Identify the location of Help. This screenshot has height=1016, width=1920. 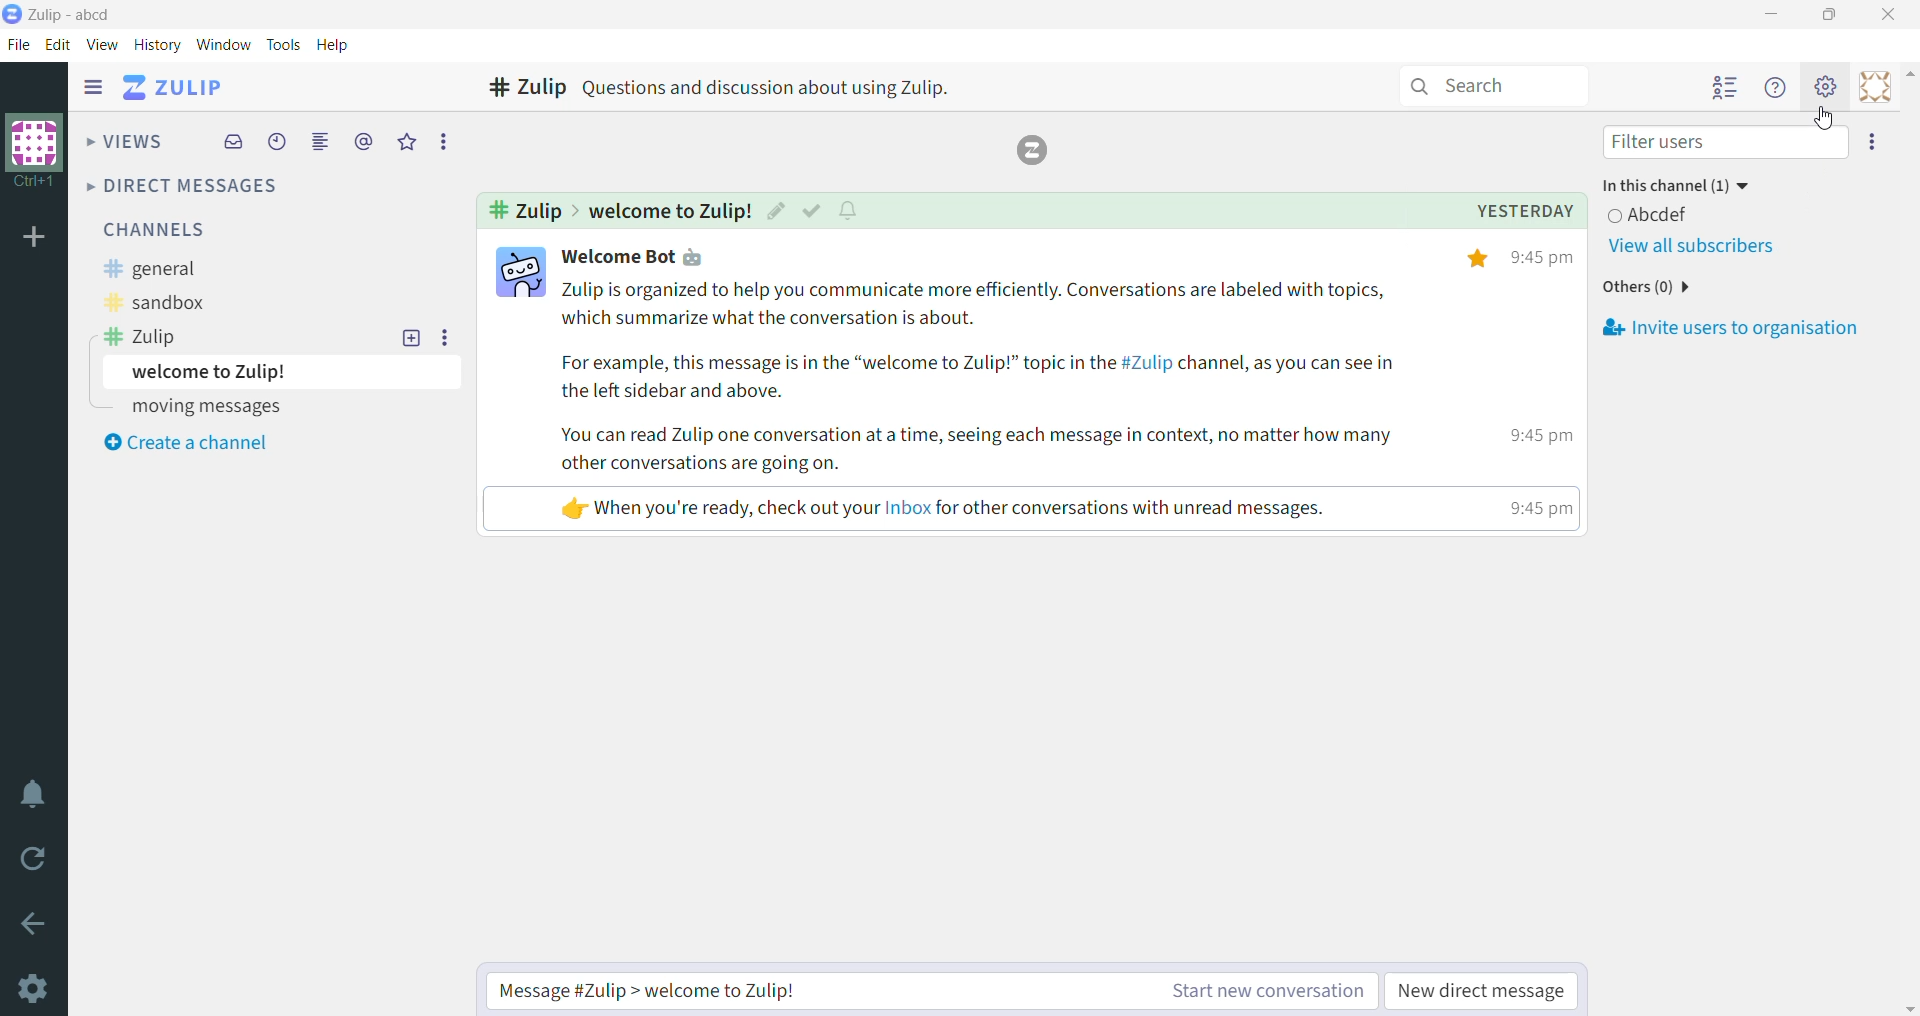
(334, 46).